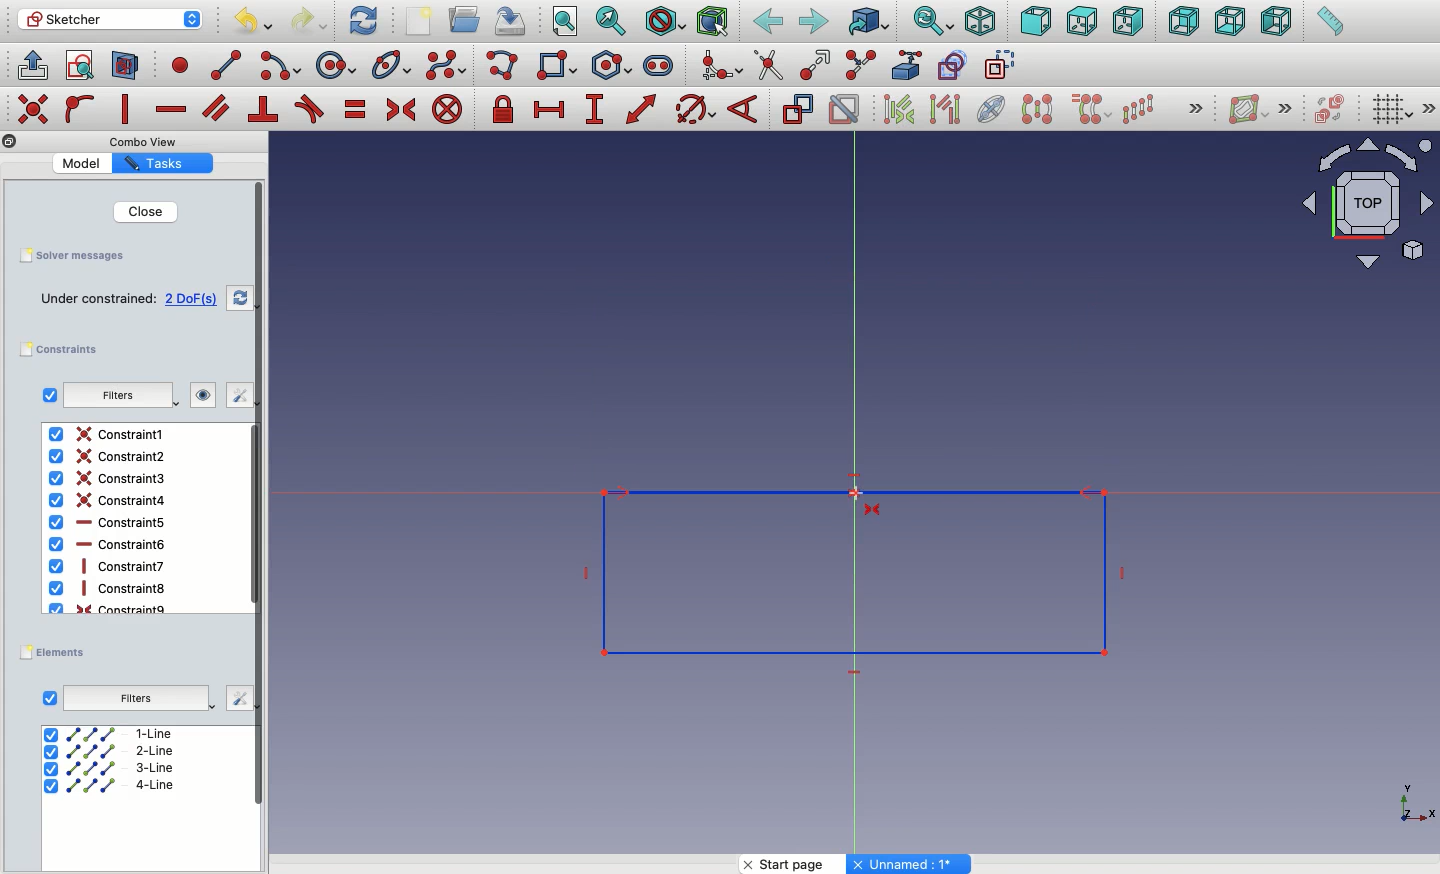 The width and height of the screenshot is (1440, 874). Describe the element at coordinates (265, 110) in the screenshot. I see `constrain perpendicular` at that location.